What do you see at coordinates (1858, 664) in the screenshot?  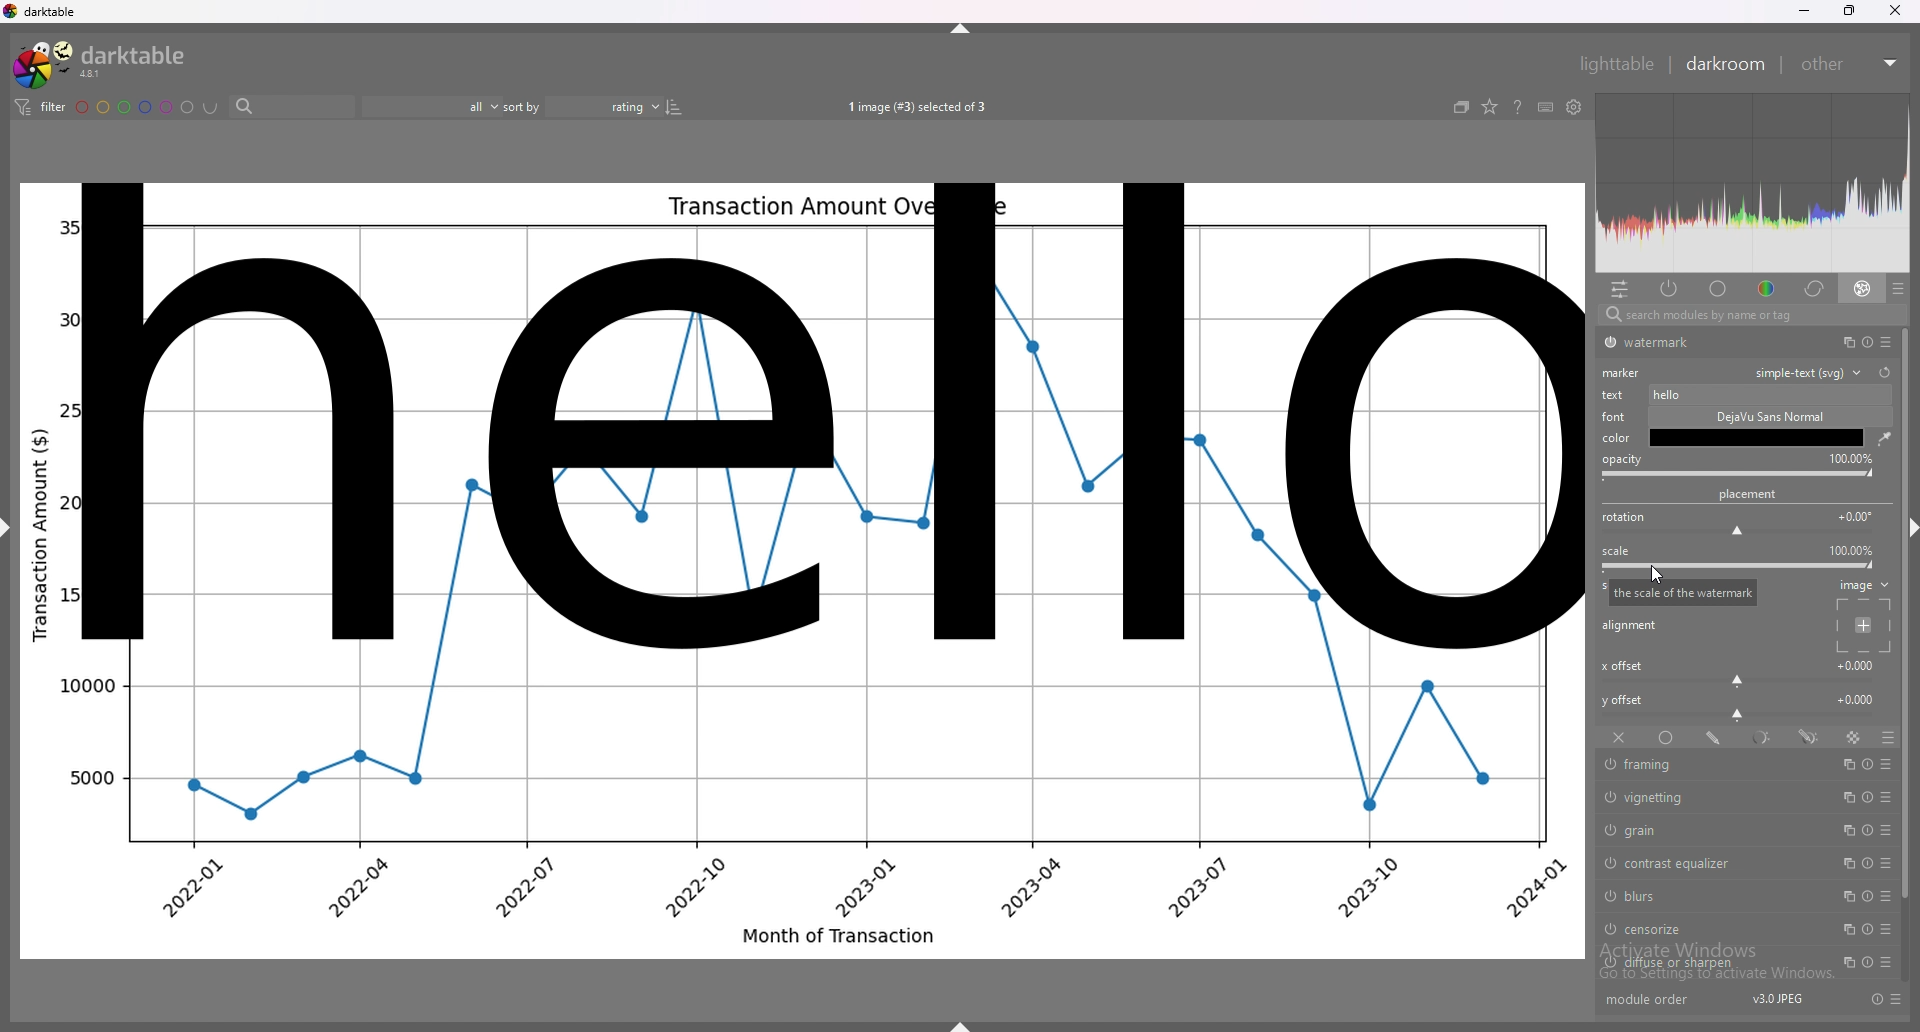 I see `x offset` at bounding box center [1858, 664].